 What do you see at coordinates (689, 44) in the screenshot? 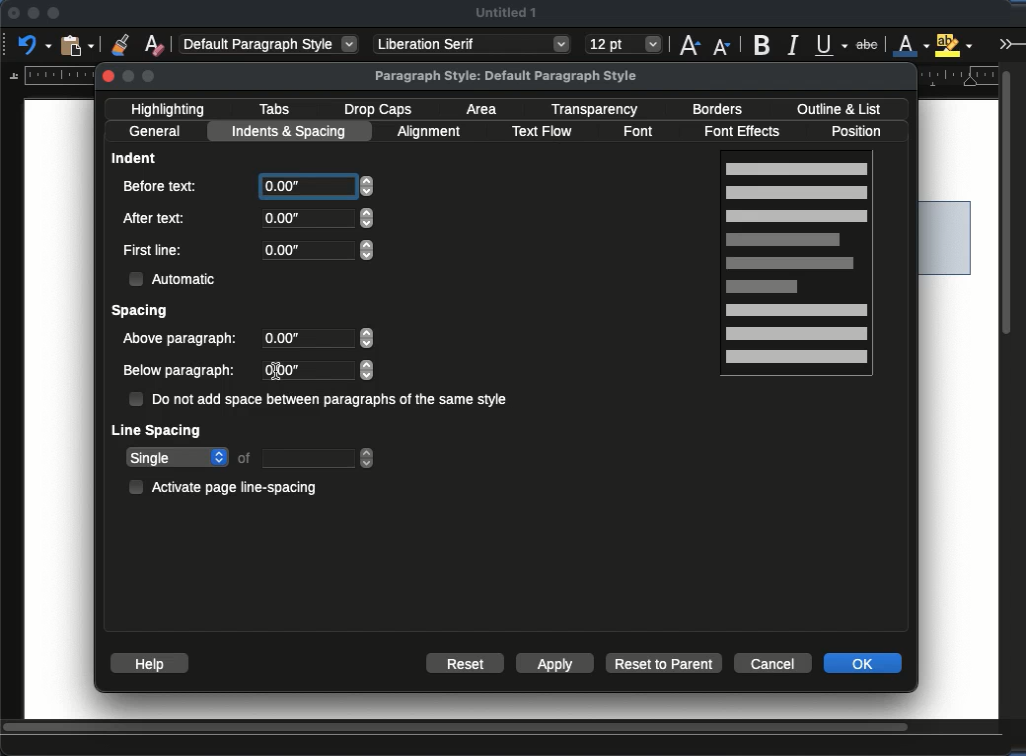
I see `increase size` at bounding box center [689, 44].